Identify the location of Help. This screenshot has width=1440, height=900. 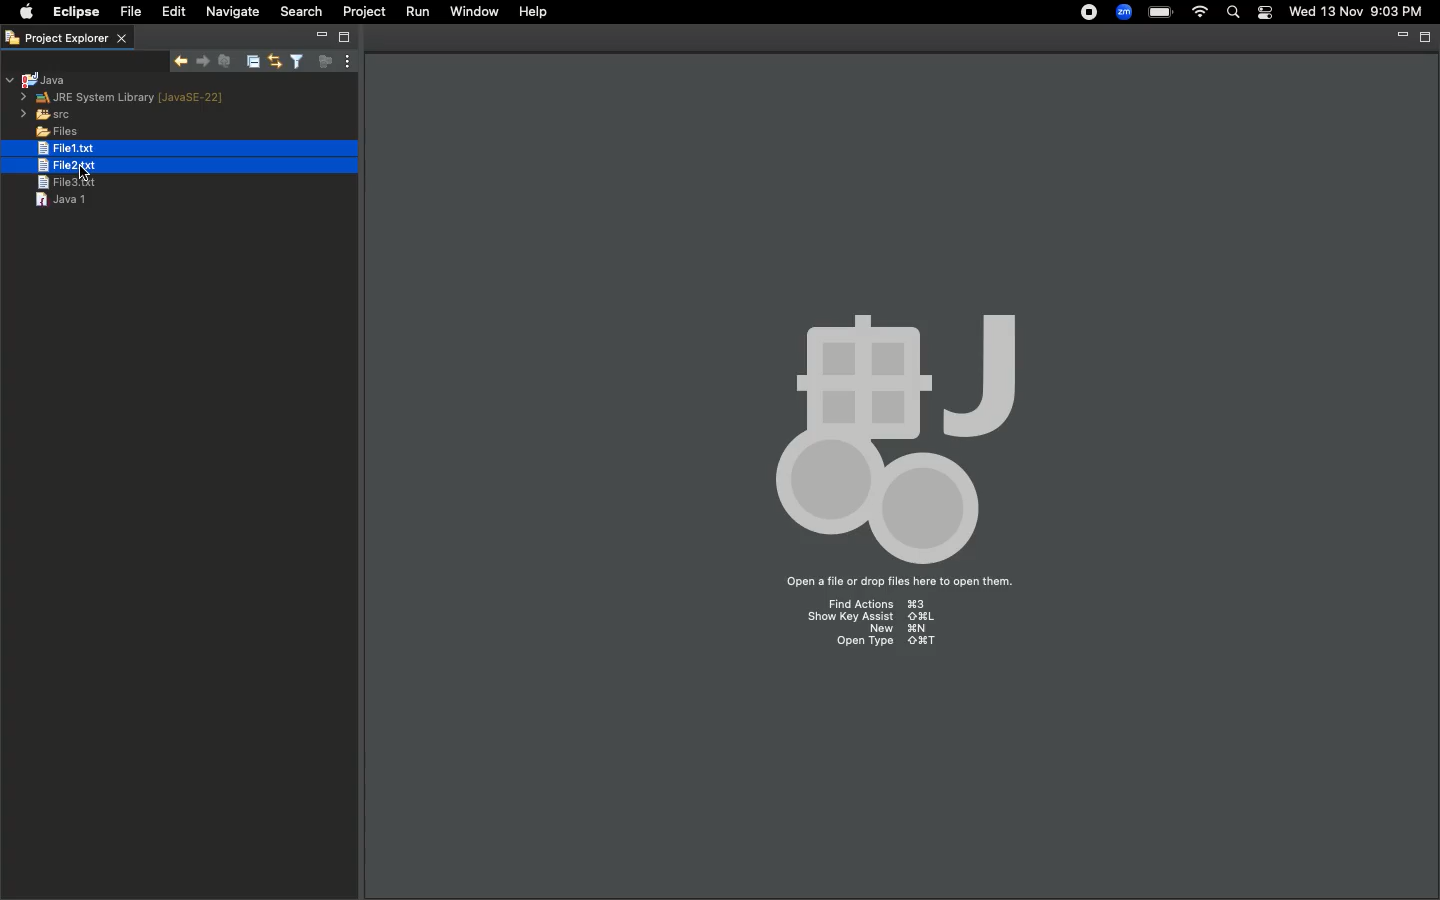
(534, 12).